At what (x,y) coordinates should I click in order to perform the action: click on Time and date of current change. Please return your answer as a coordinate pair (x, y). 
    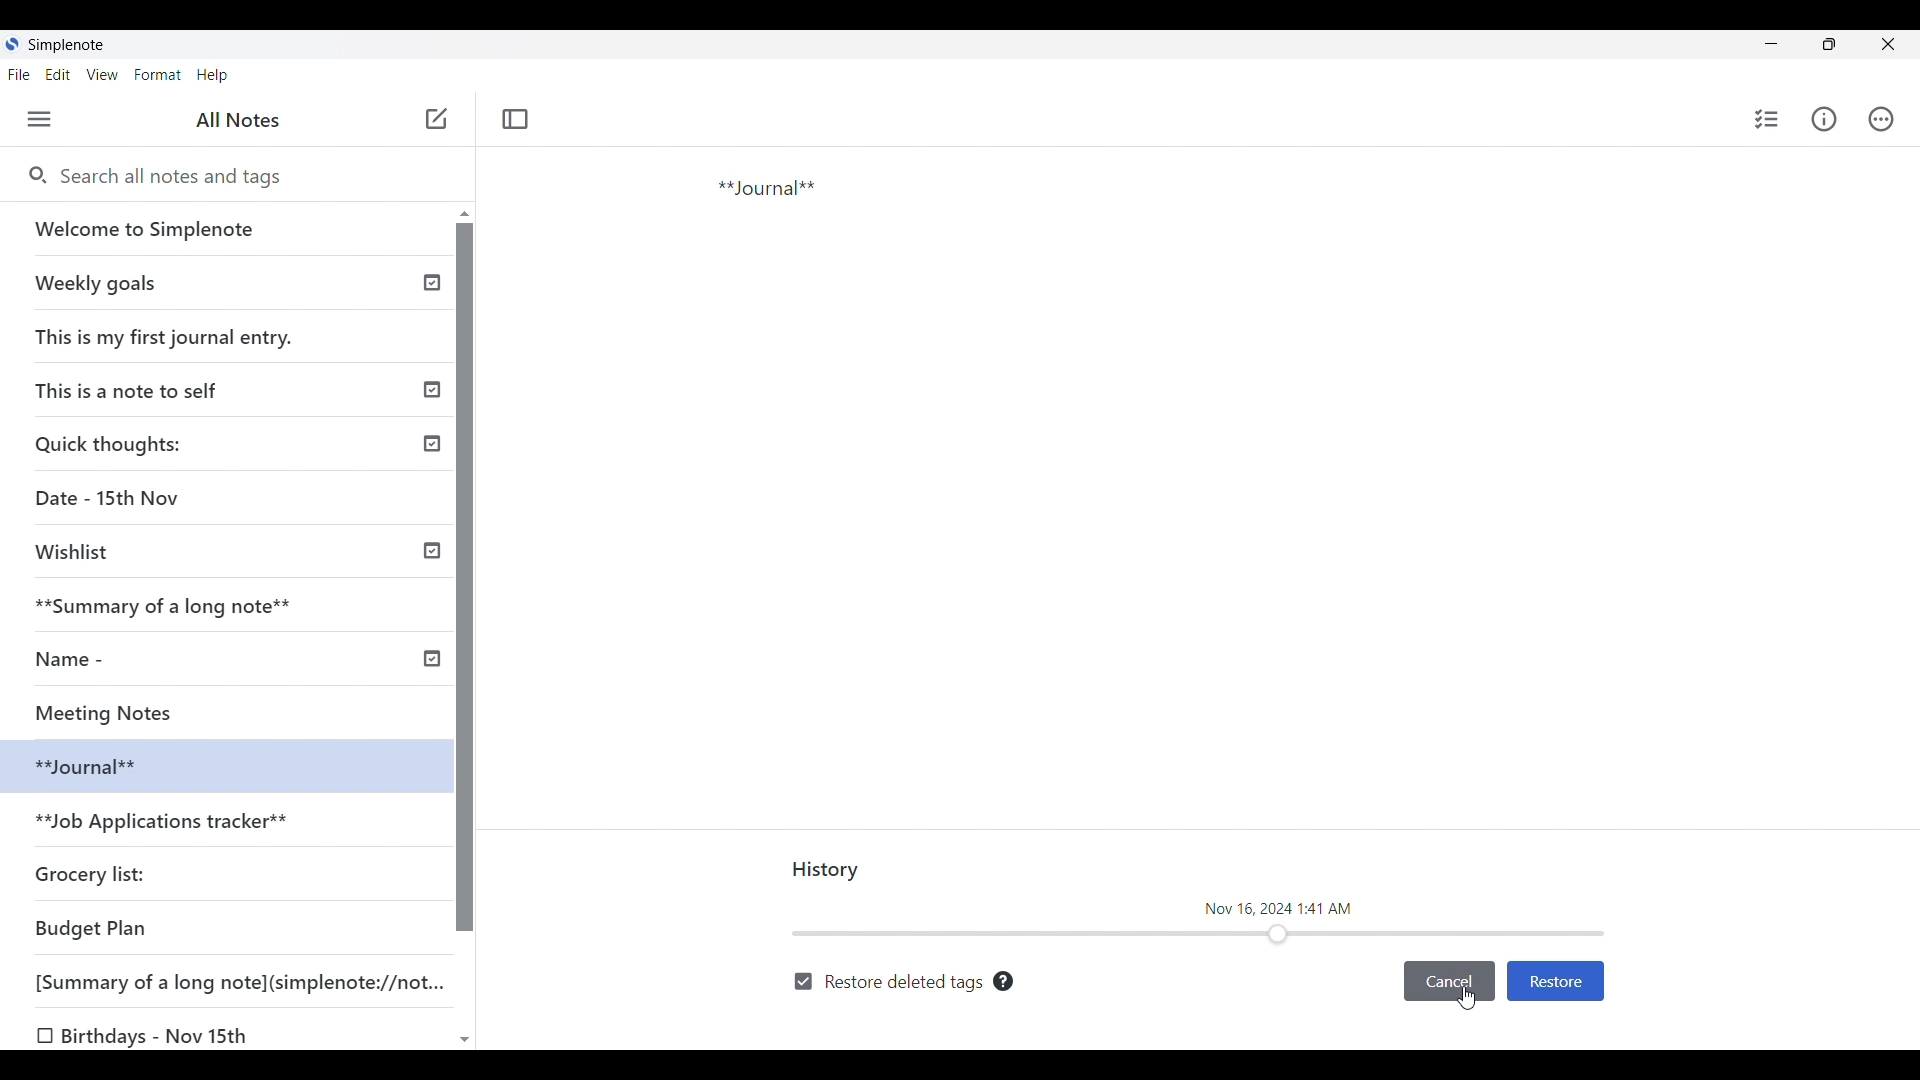
    Looking at the image, I should click on (1279, 907).